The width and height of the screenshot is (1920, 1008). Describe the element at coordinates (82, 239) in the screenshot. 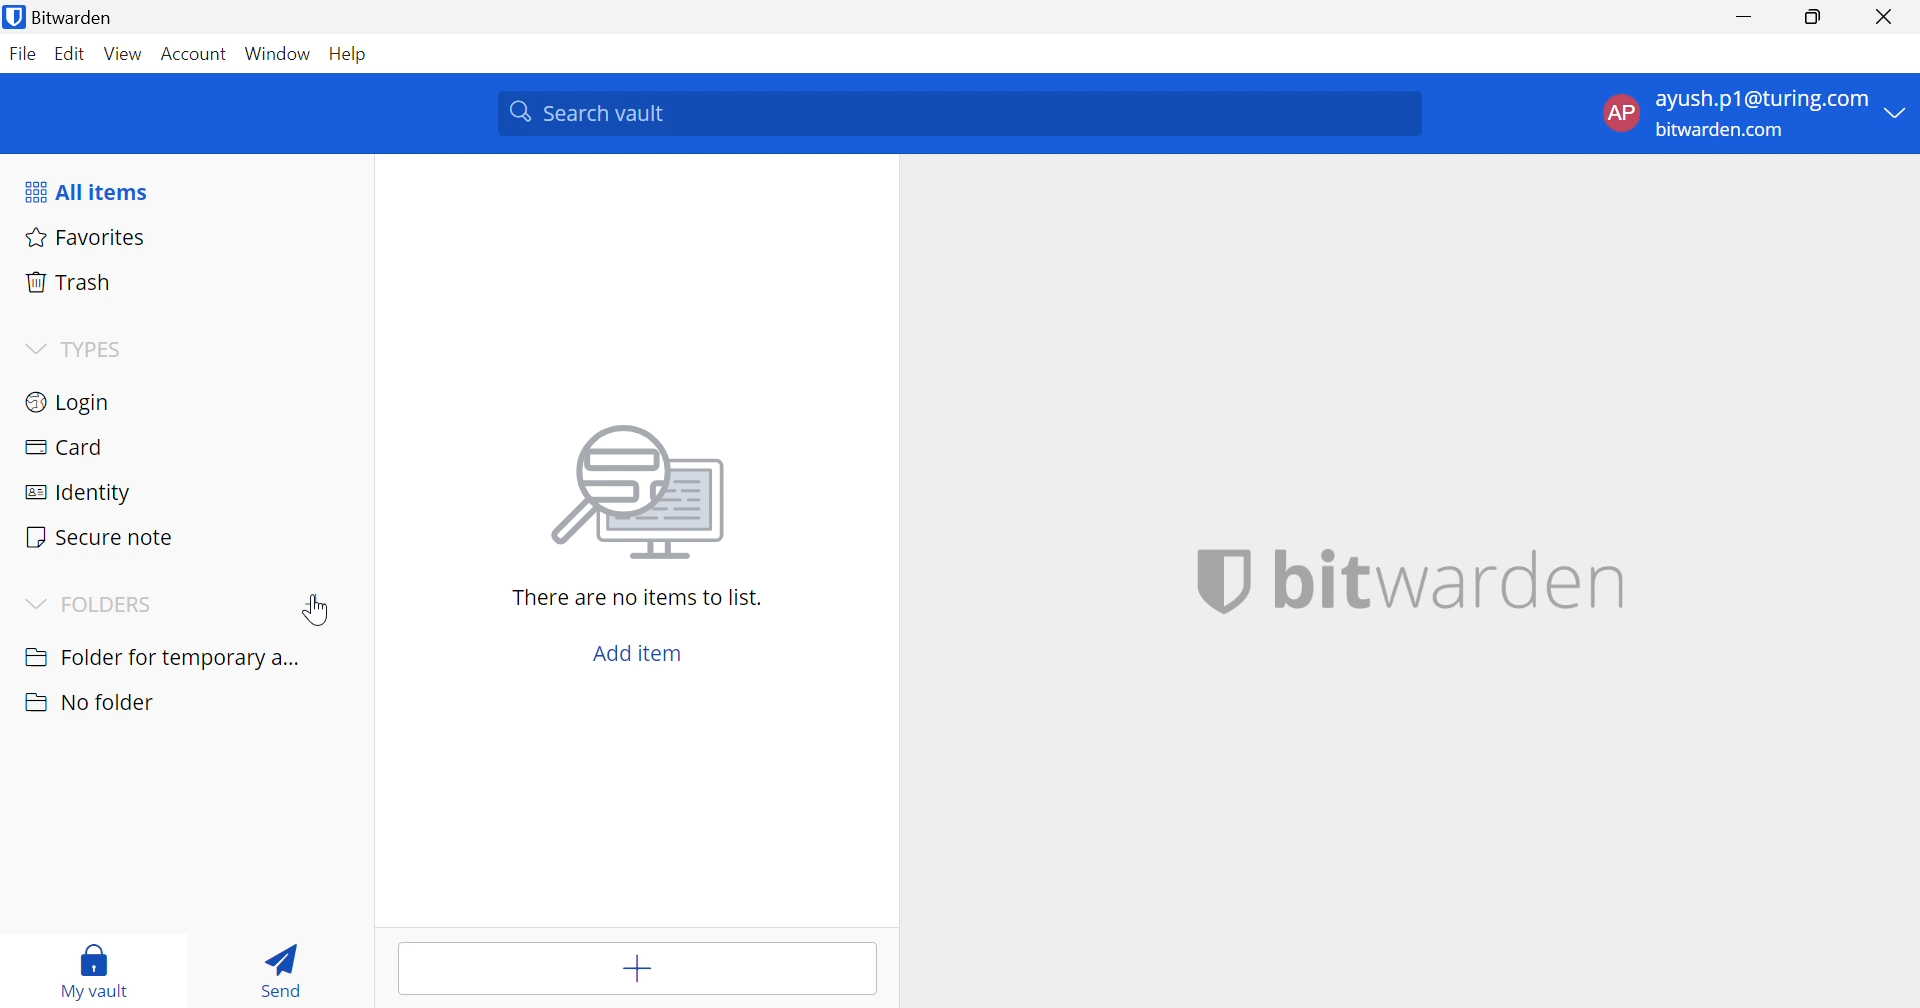

I see `Fovorites` at that location.